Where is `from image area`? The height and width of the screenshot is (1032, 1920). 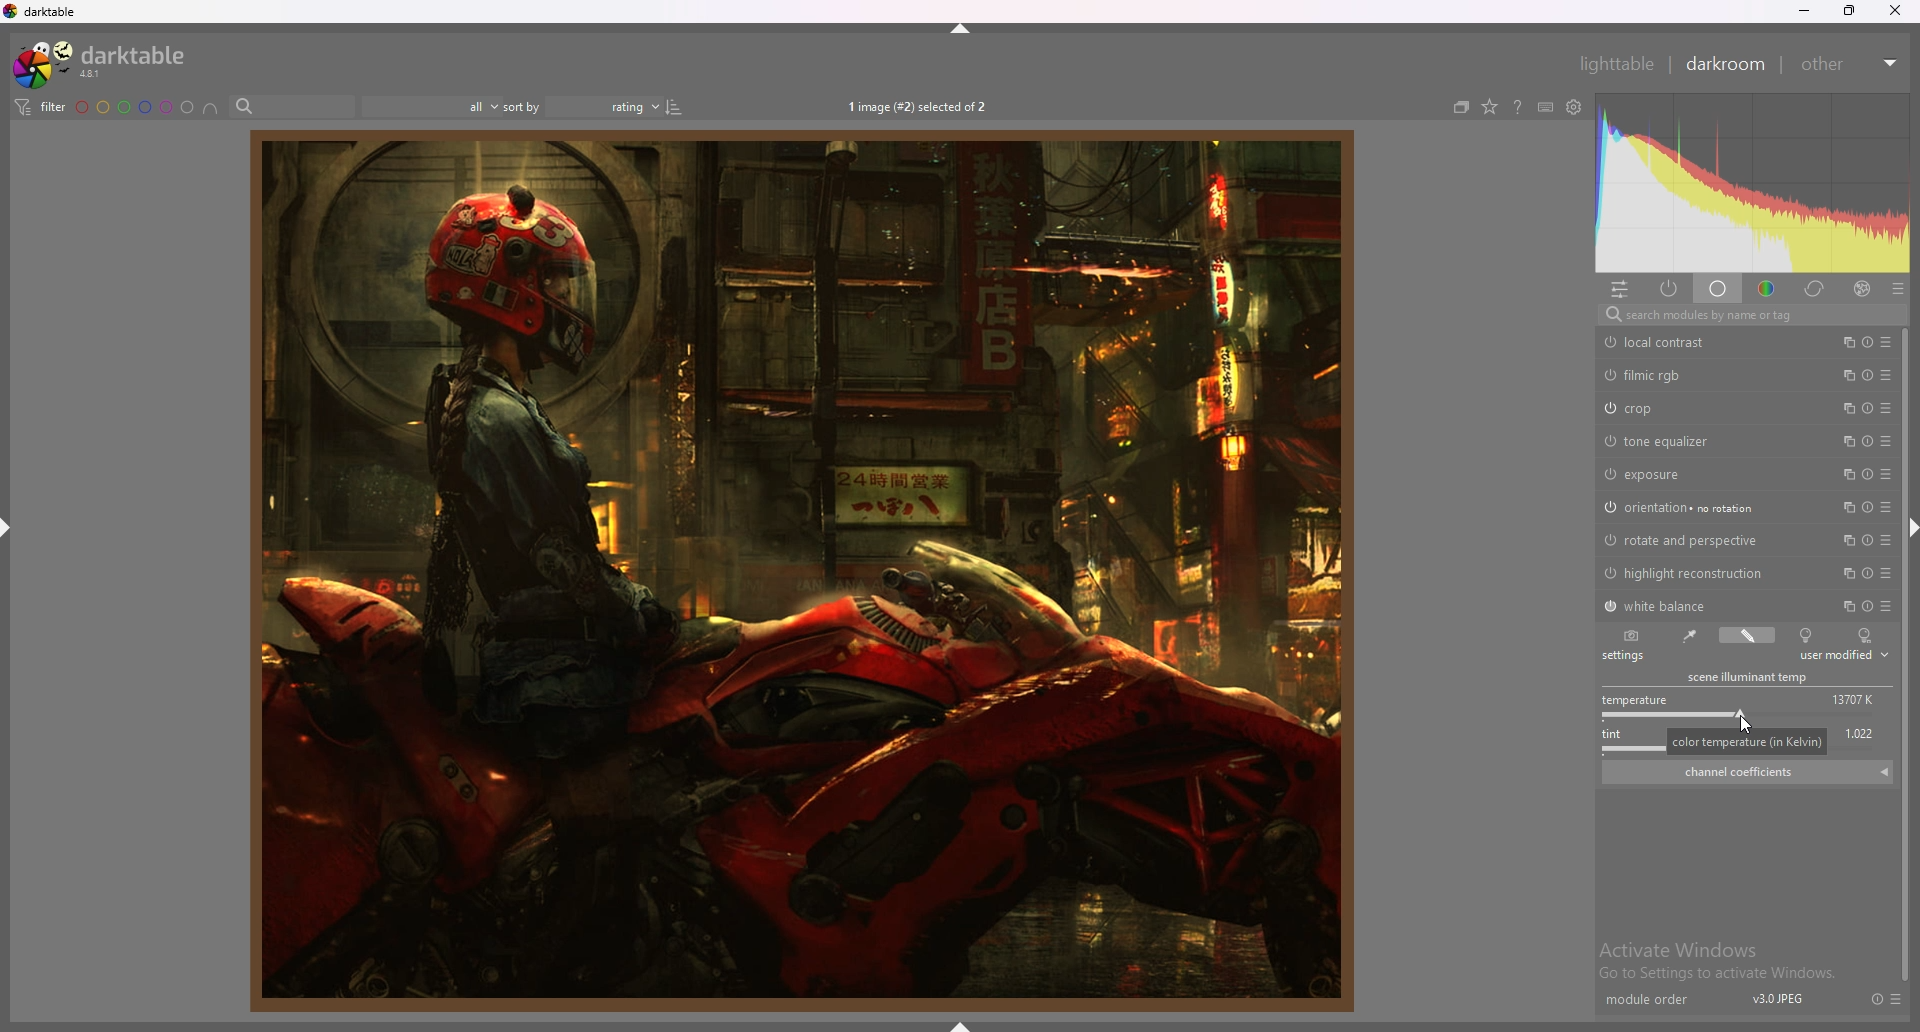
from image area is located at coordinates (1687, 635).